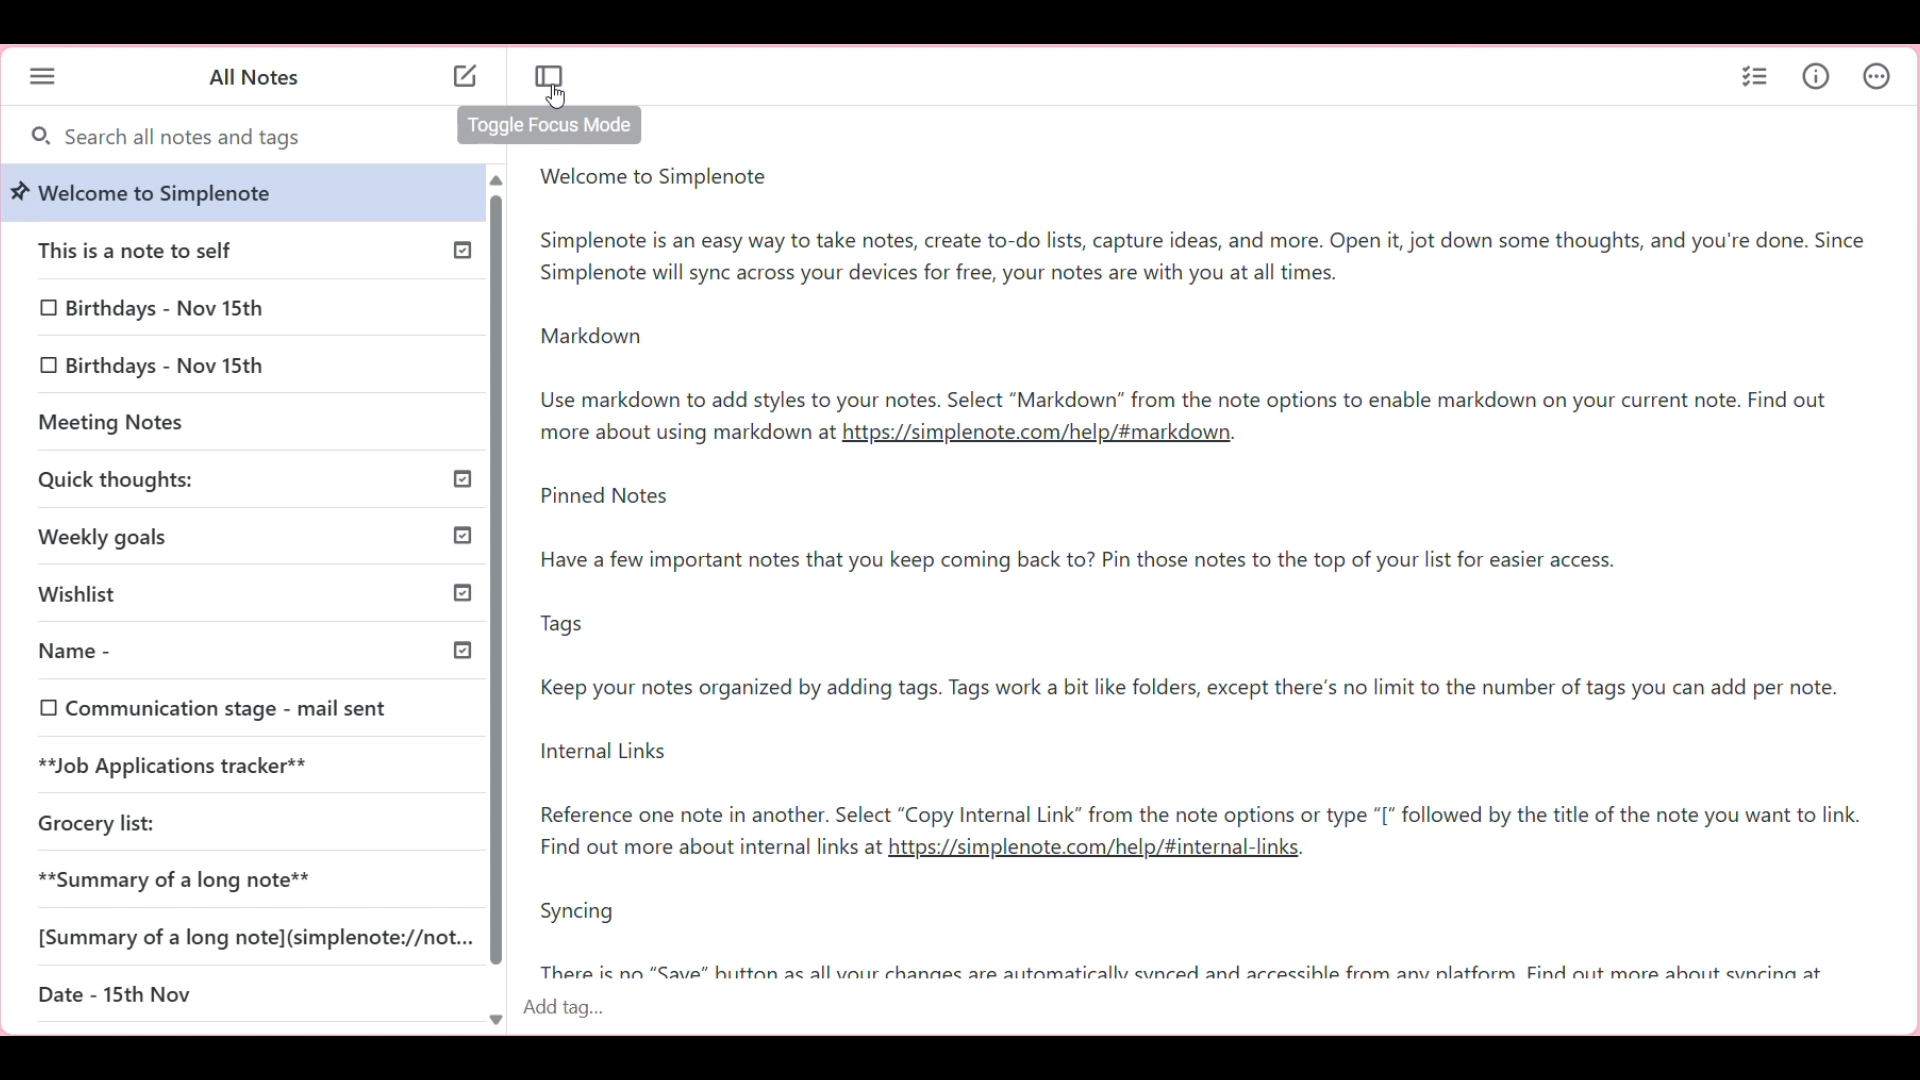 The width and height of the screenshot is (1920, 1080). I want to click on Description of current selection by cursor, so click(549, 125).